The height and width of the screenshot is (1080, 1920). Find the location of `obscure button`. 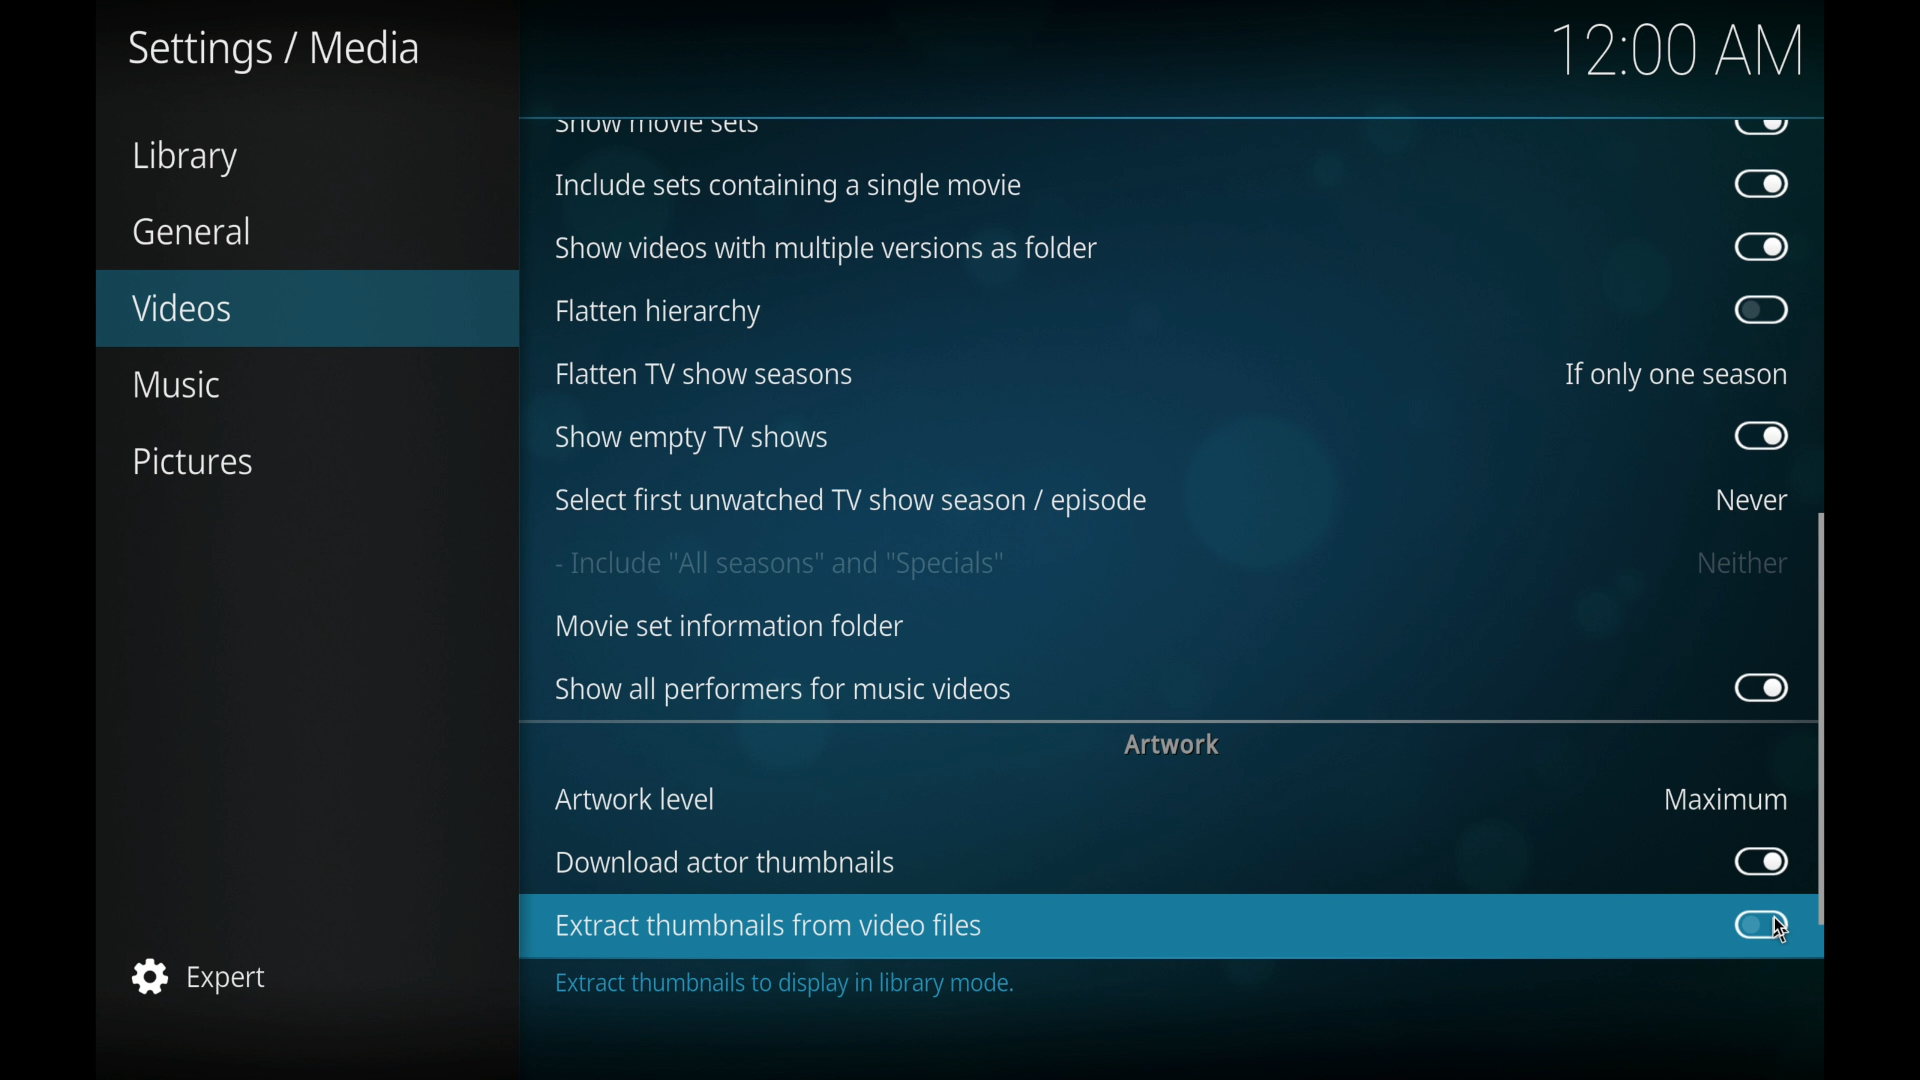

obscure button is located at coordinates (1760, 127).